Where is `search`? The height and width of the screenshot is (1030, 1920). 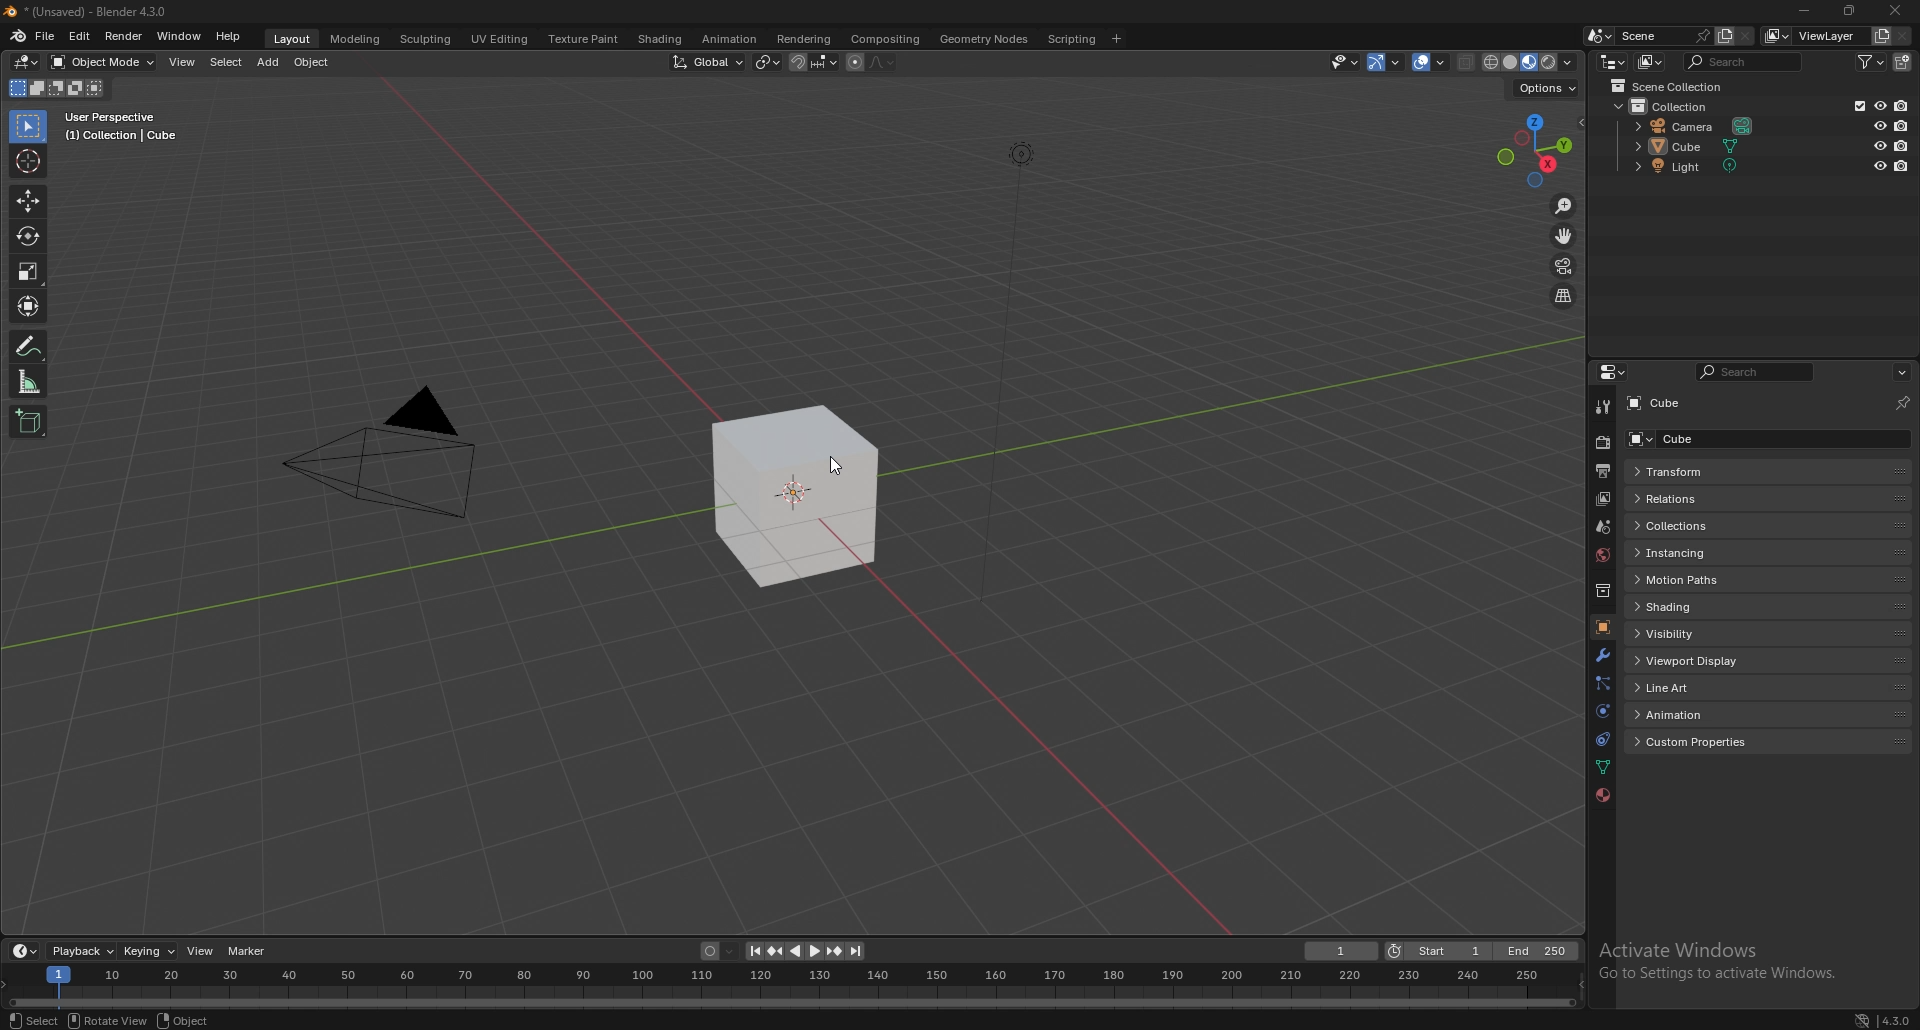 search is located at coordinates (1754, 371).